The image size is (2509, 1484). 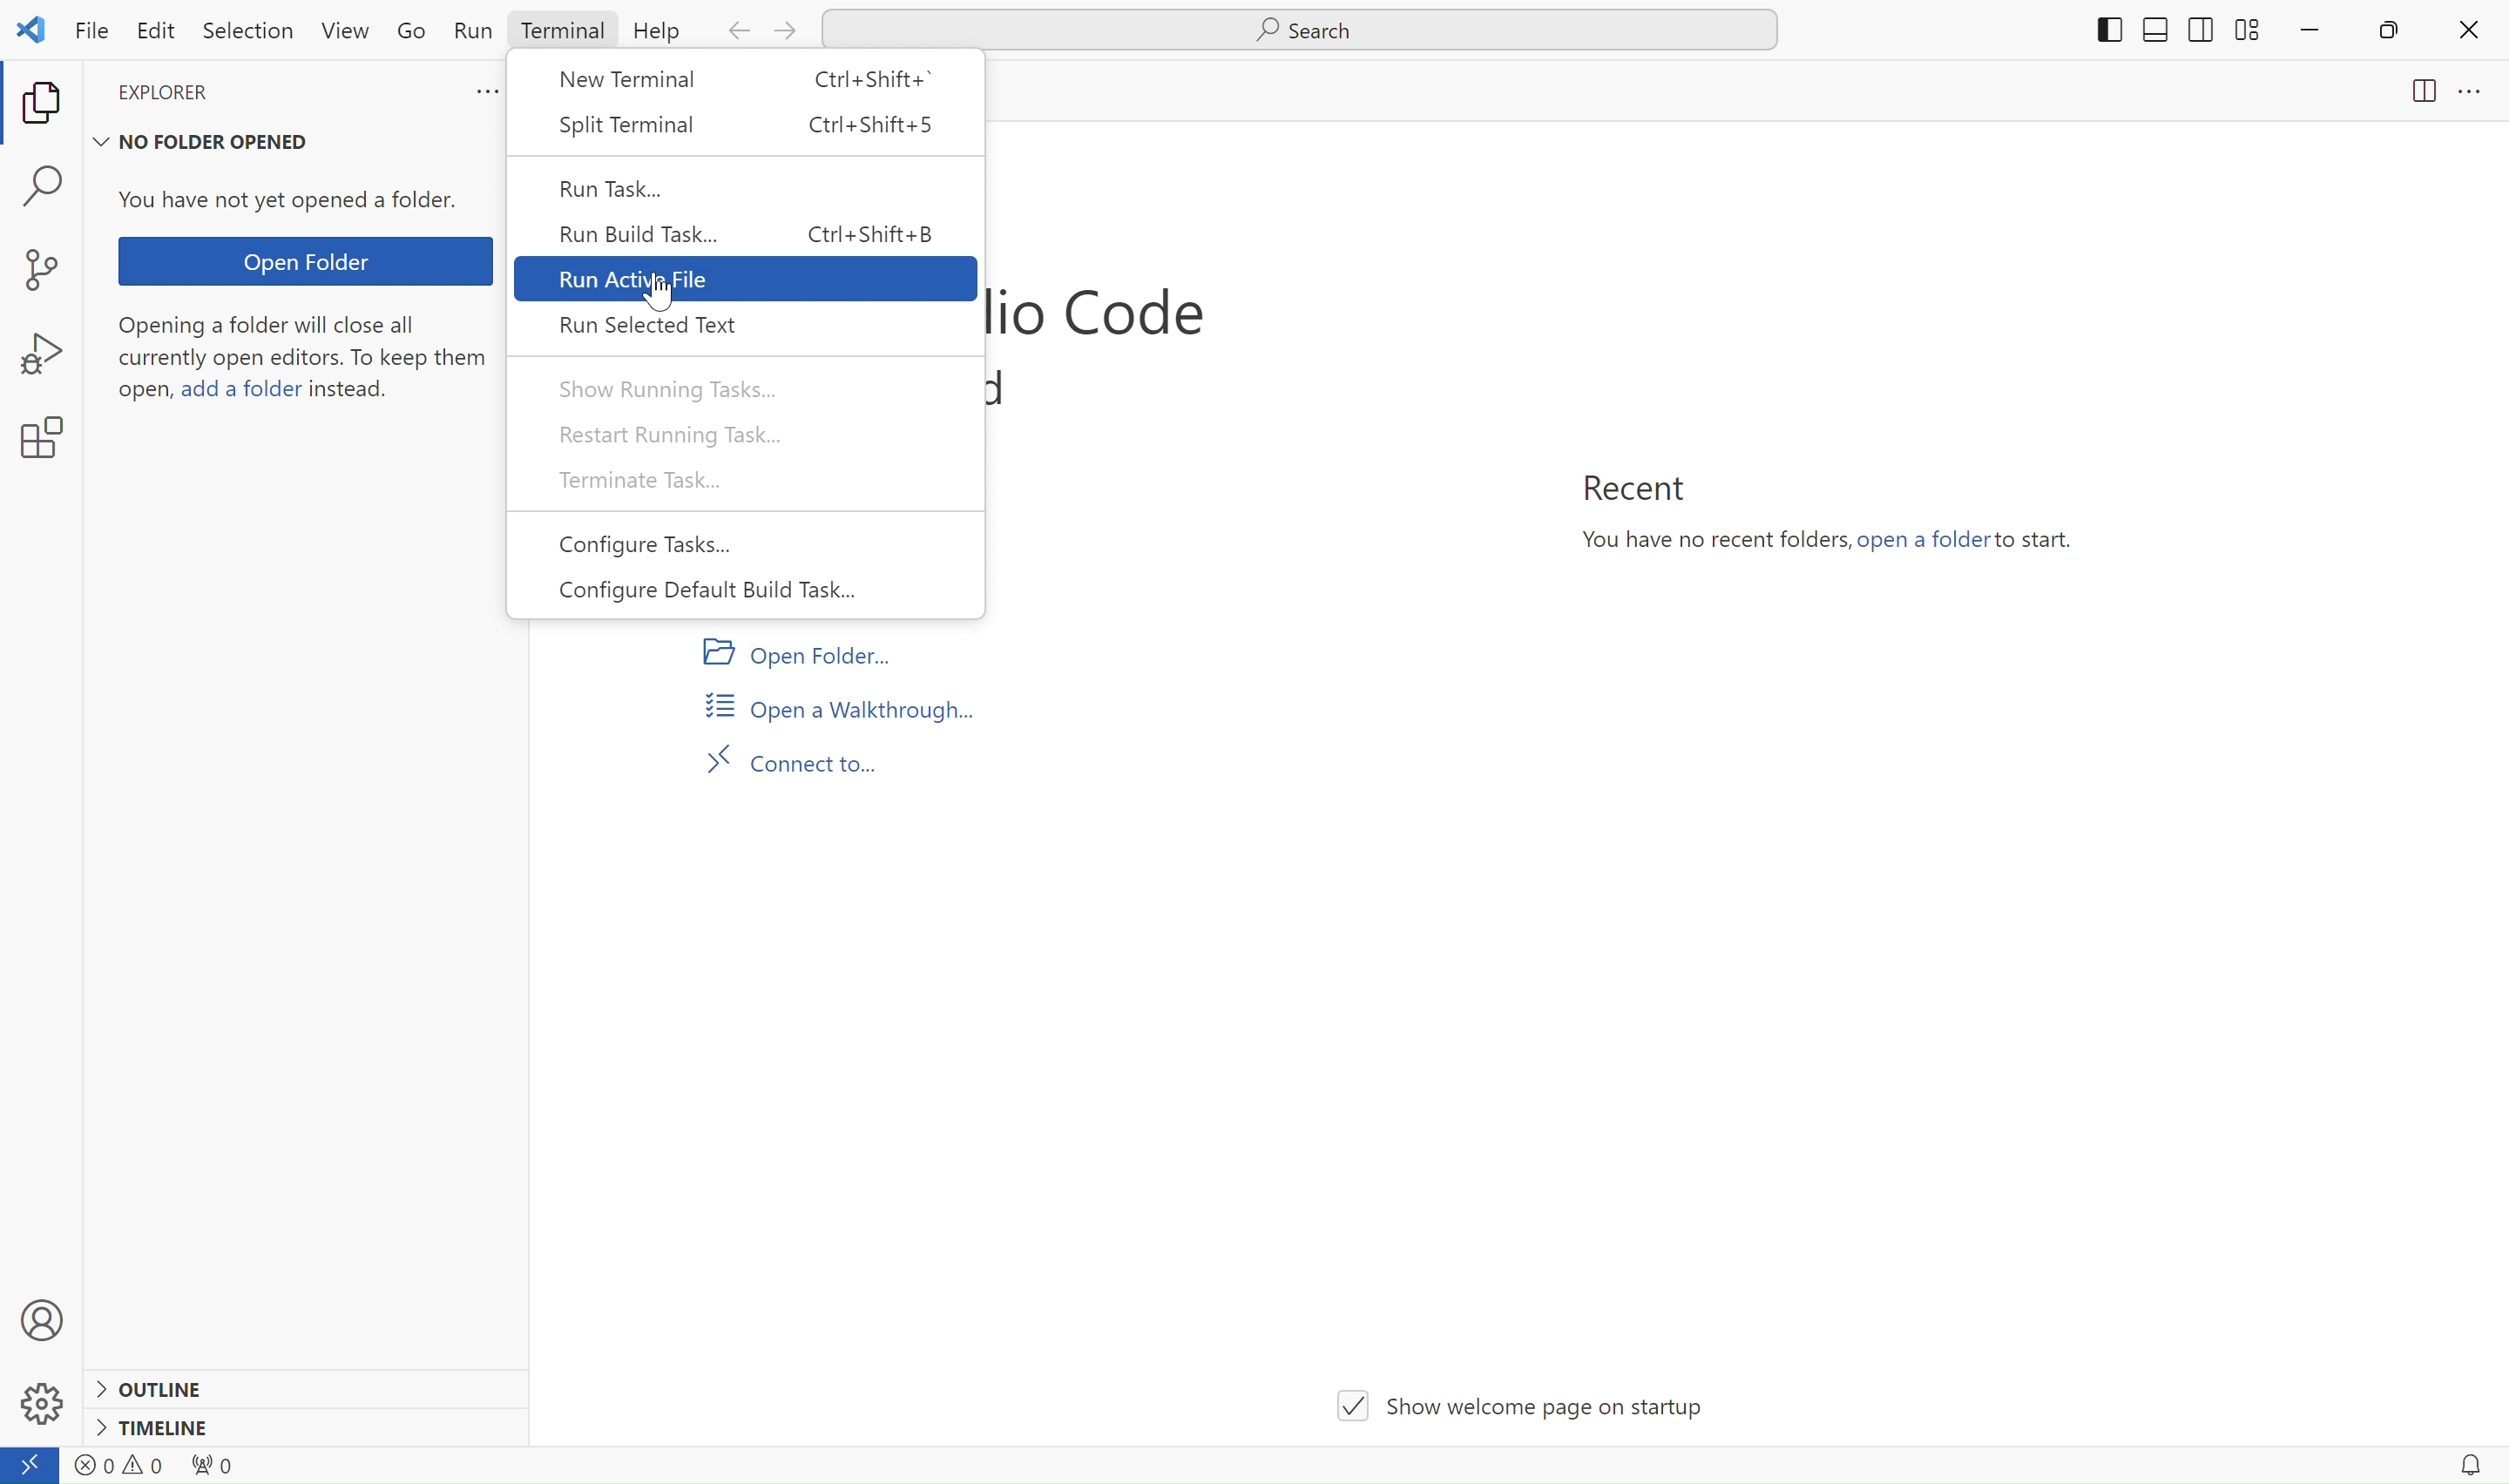 I want to click on run selected text, so click(x=749, y=325).